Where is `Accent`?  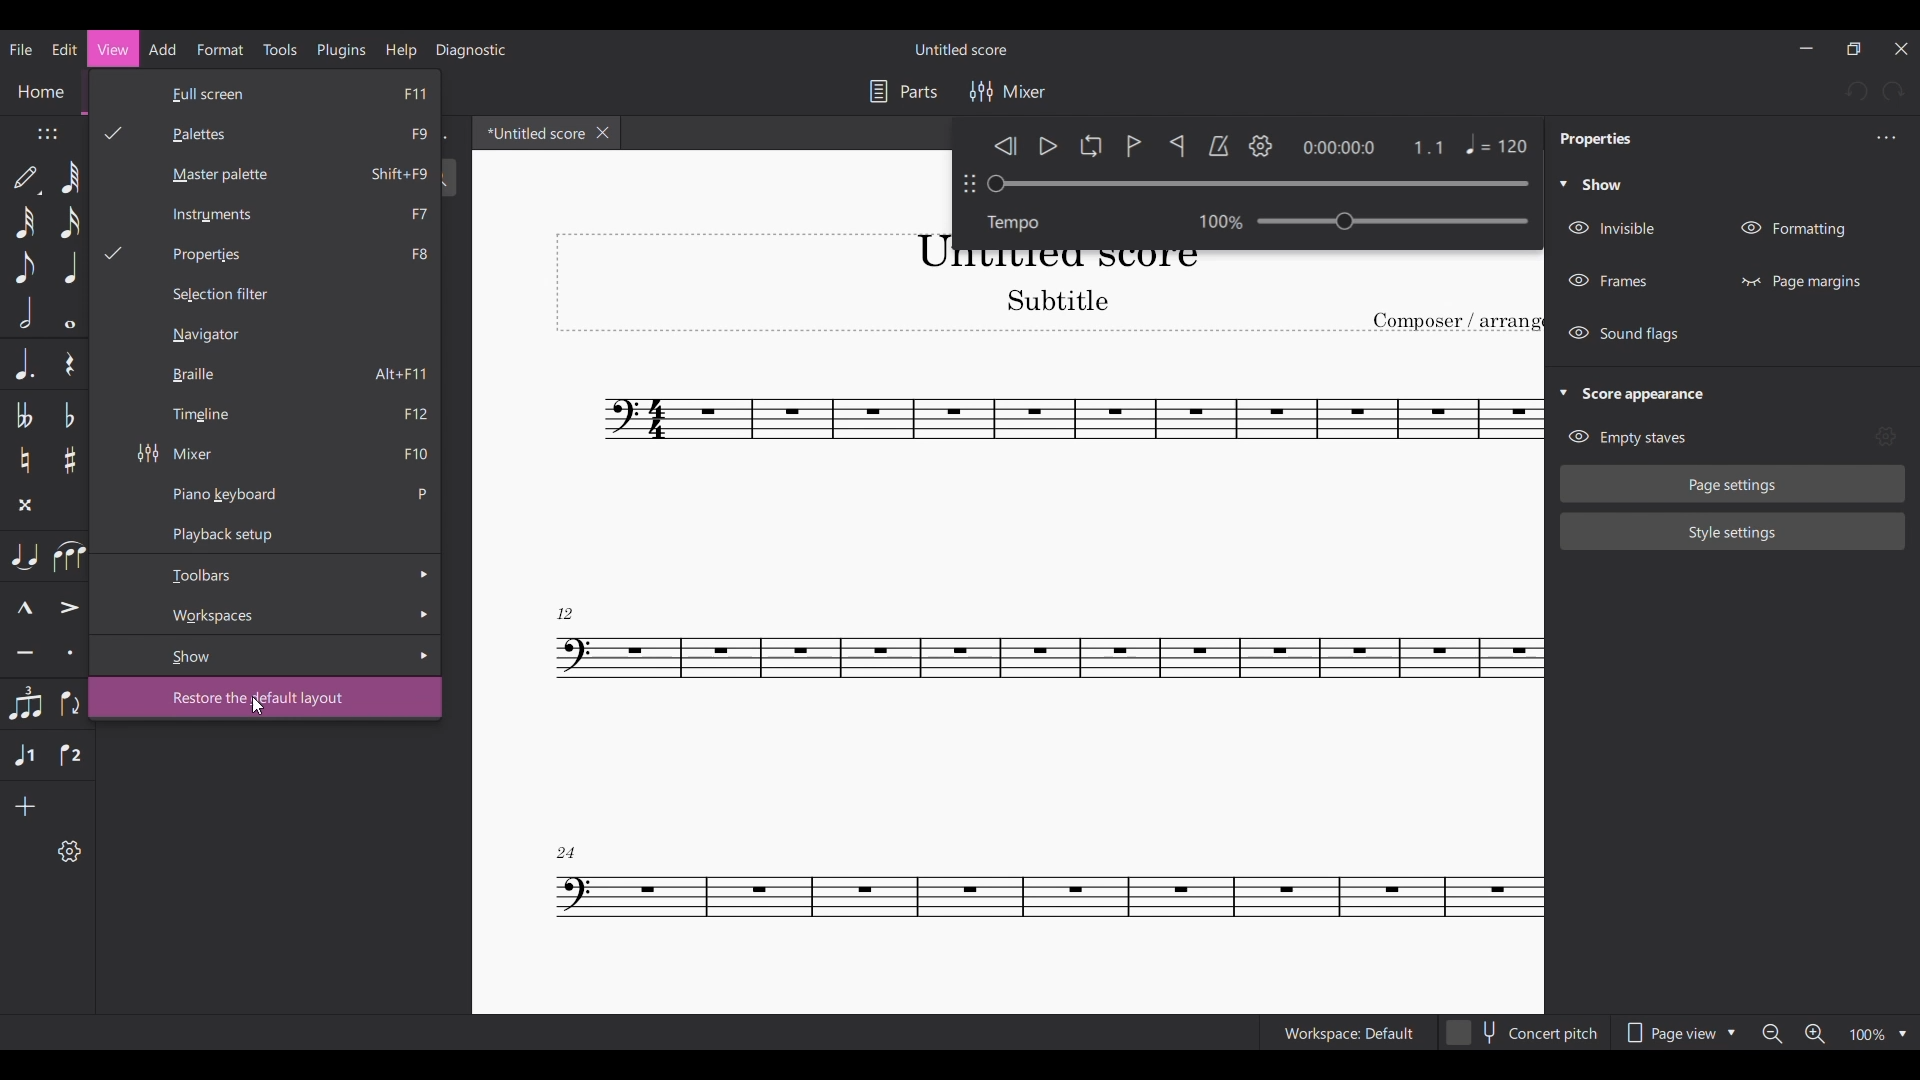 Accent is located at coordinates (70, 607).